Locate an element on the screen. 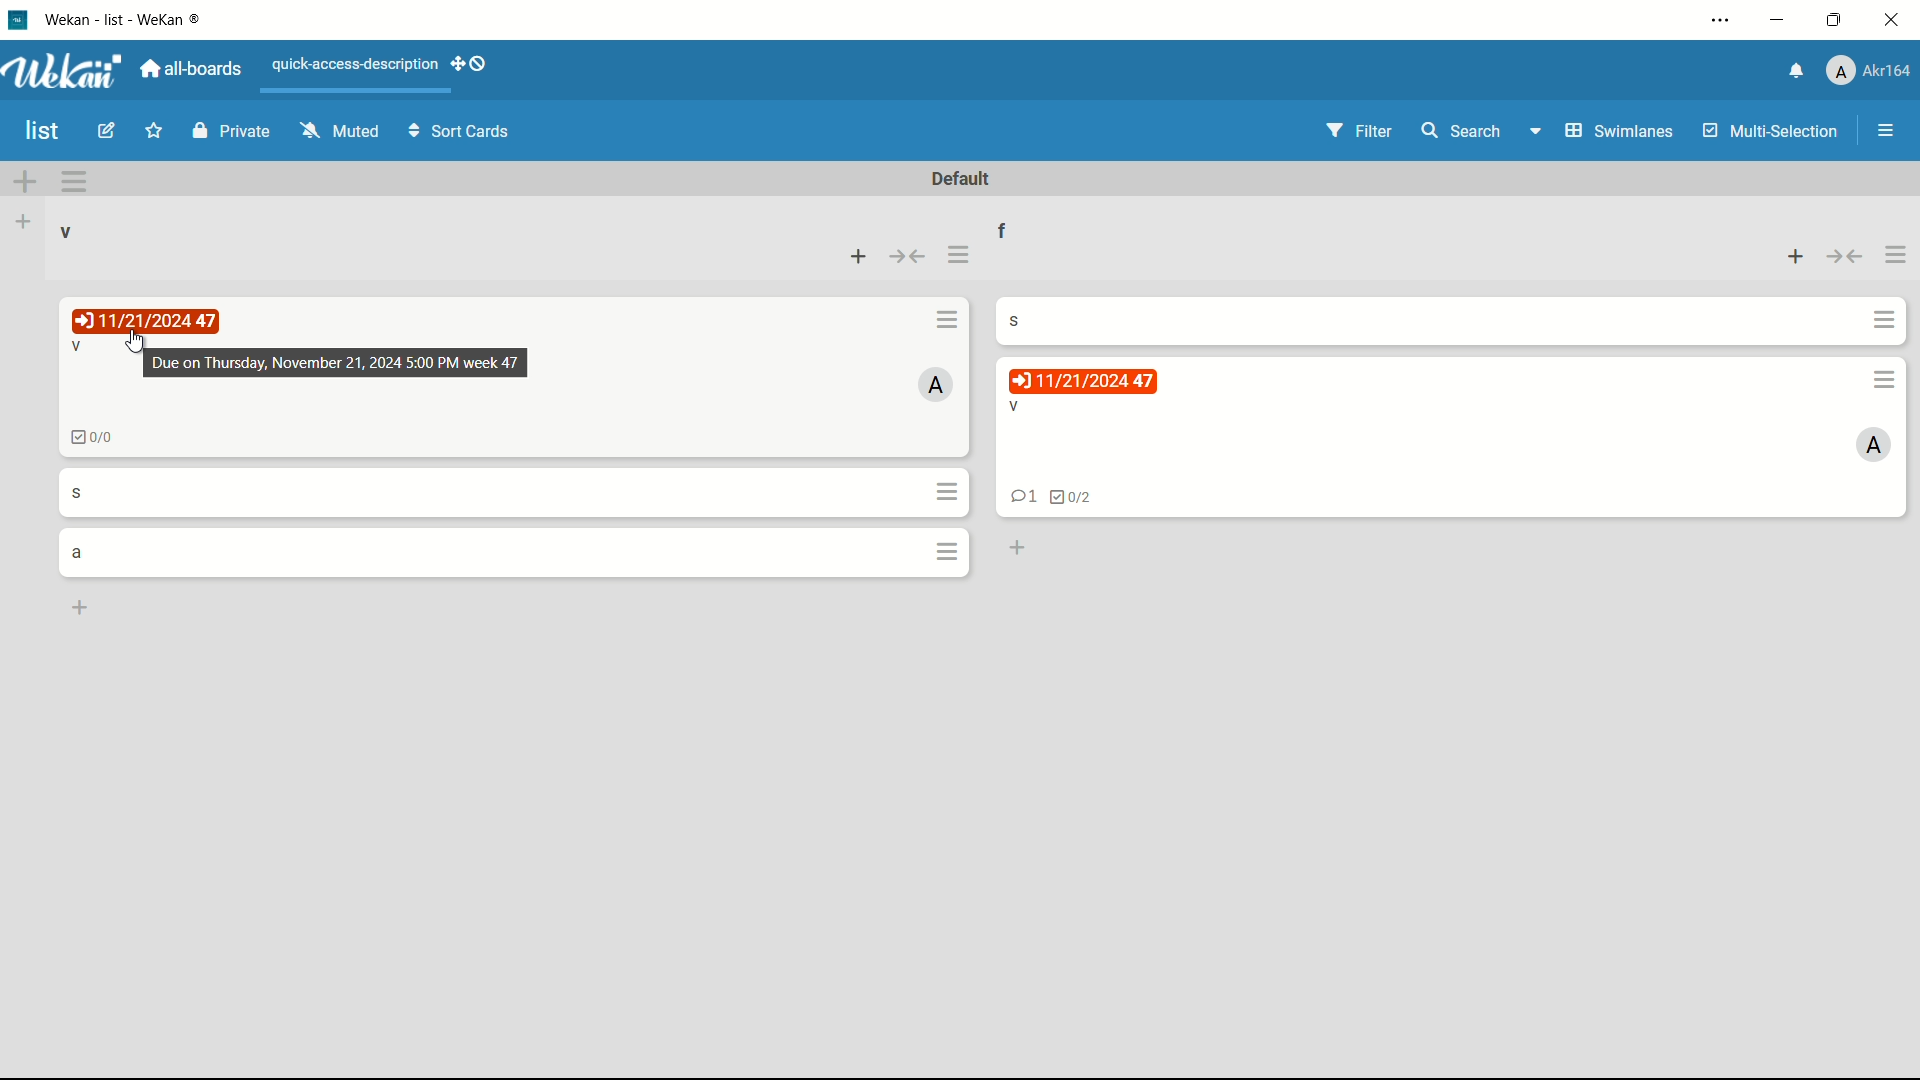 The height and width of the screenshot is (1080, 1920). card name is located at coordinates (80, 349).